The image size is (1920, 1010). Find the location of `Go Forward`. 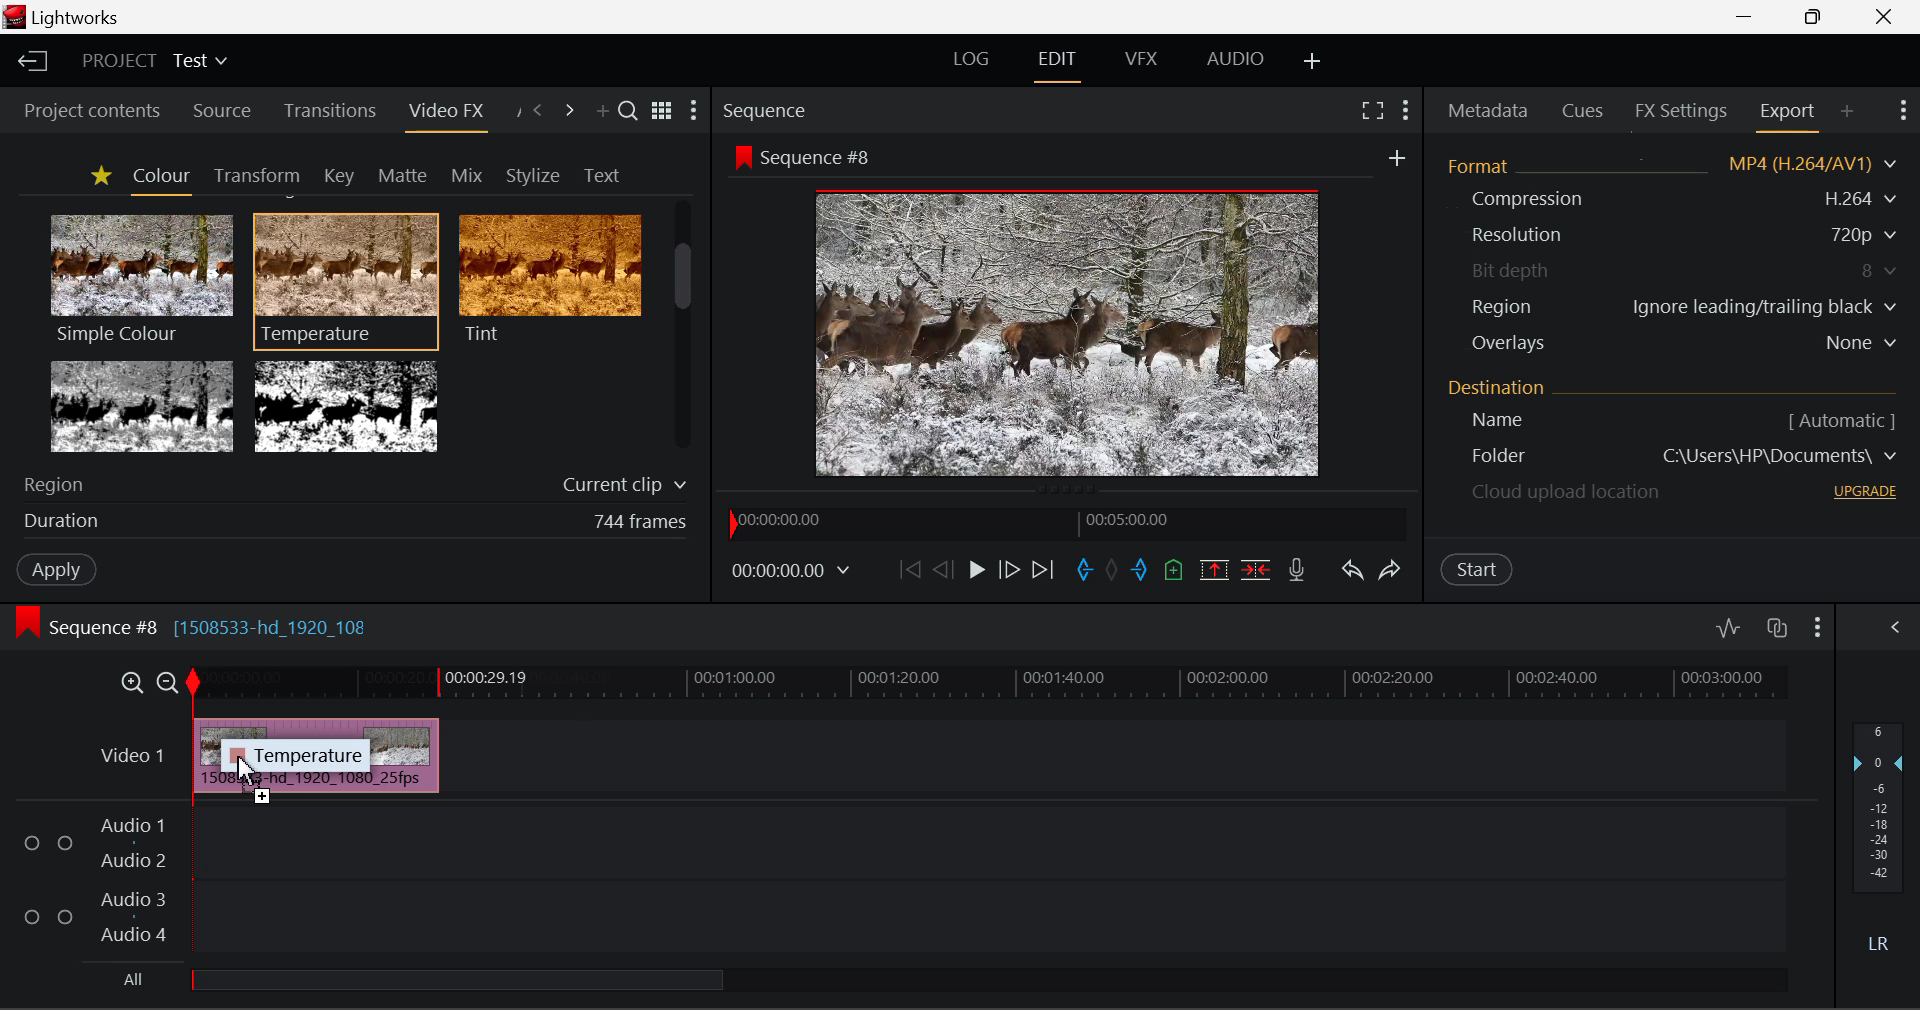

Go Forward is located at coordinates (1008, 571).